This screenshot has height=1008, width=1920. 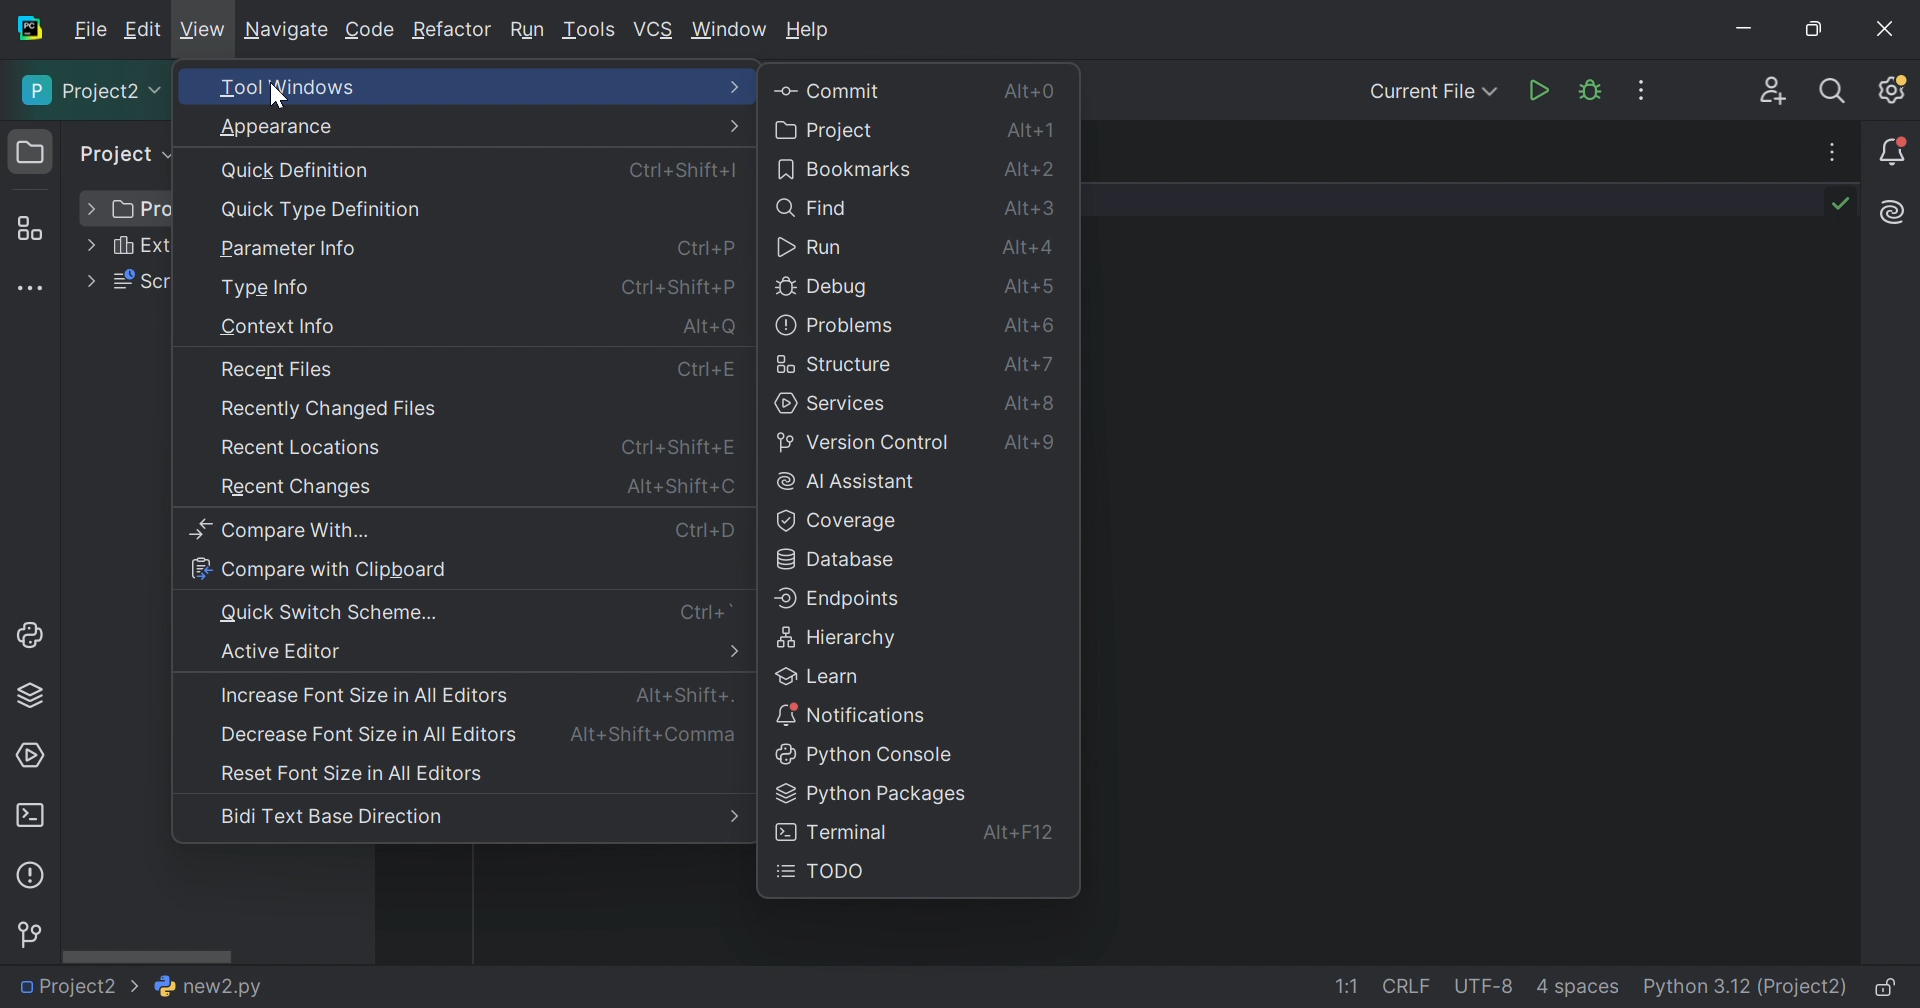 What do you see at coordinates (30, 288) in the screenshot?
I see `More tool windows` at bounding box center [30, 288].